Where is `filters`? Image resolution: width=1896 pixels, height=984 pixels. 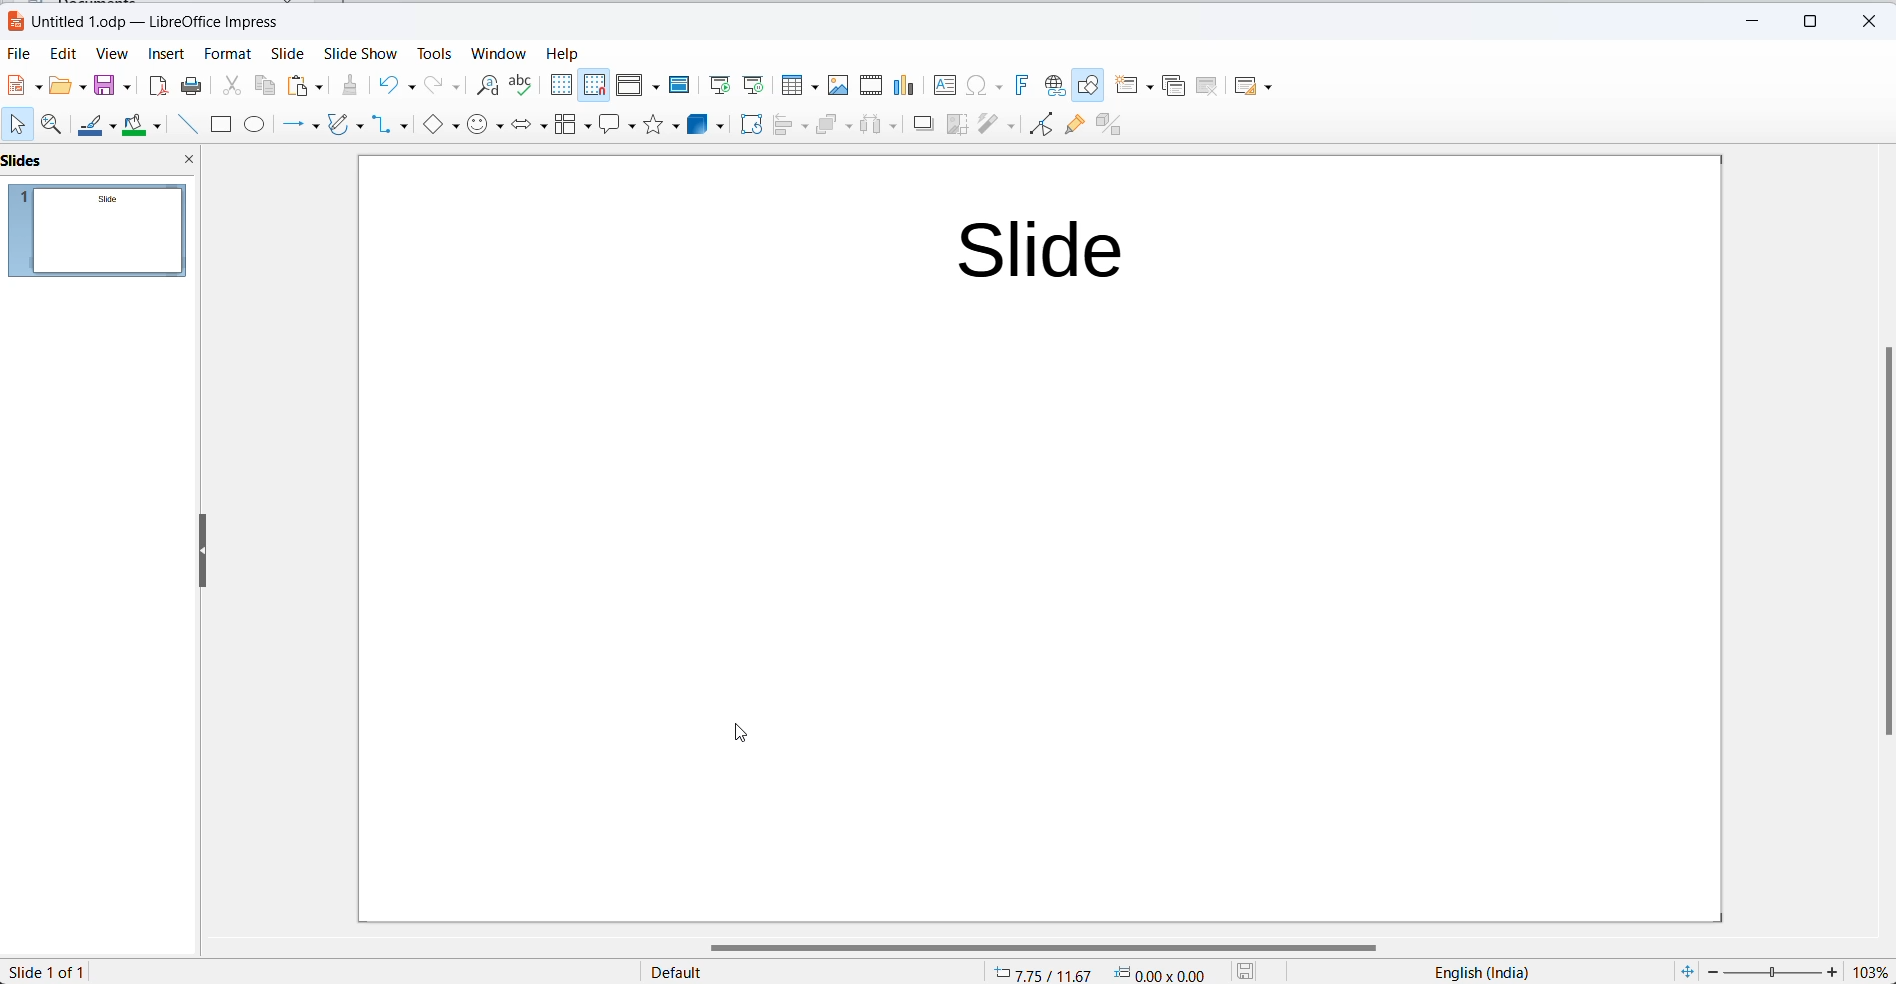
filters is located at coordinates (998, 127).